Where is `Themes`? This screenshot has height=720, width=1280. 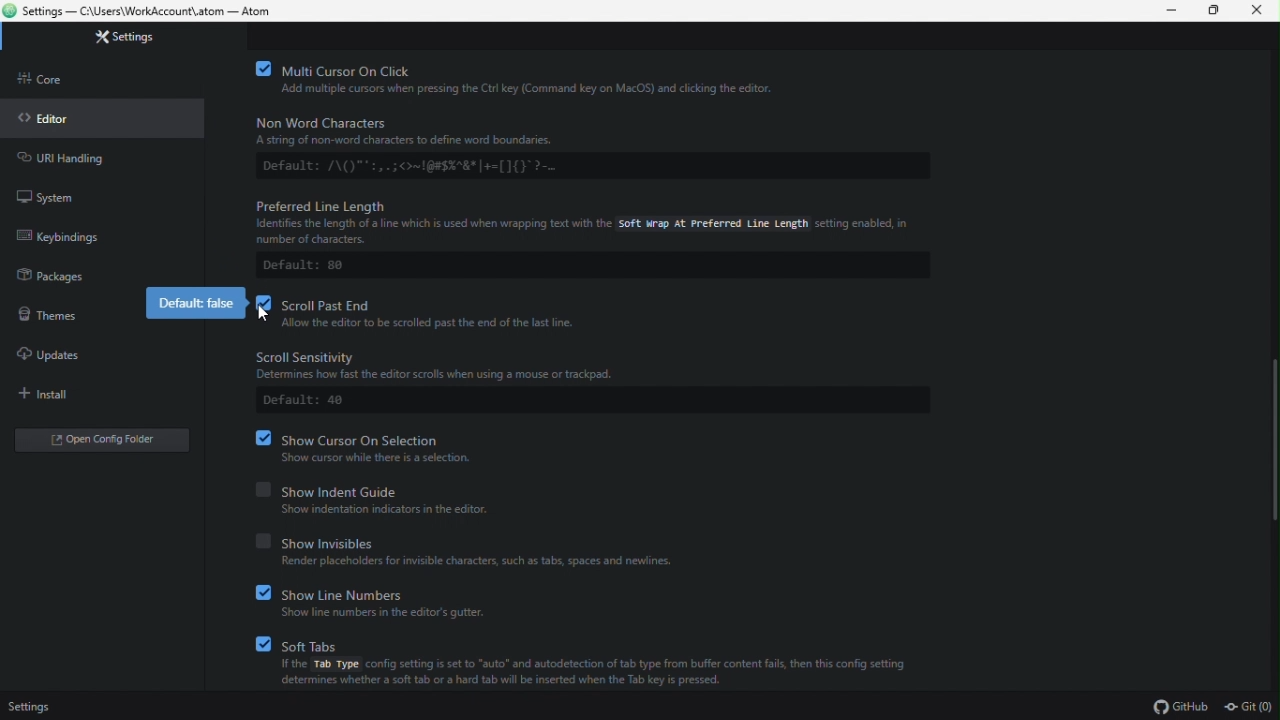
Themes is located at coordinates (55, 318).